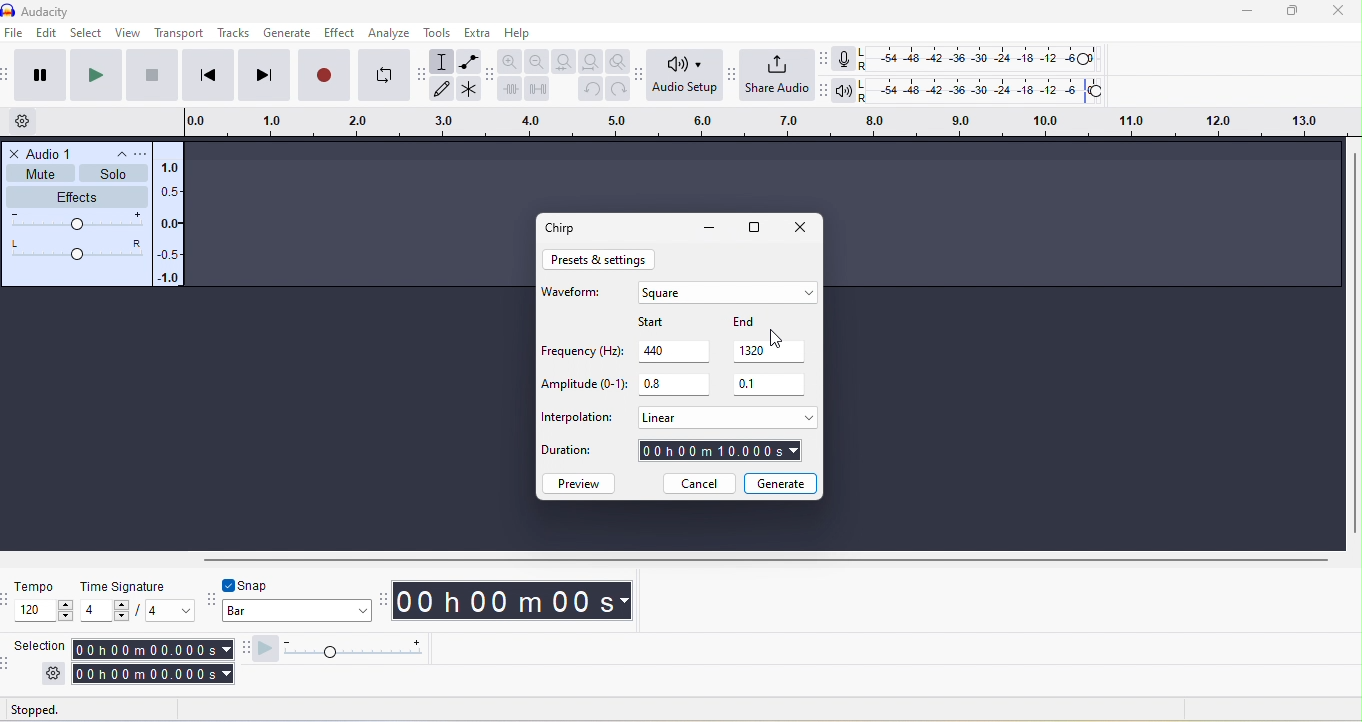 The width and height of the screenshot is (1362, 722). What do you see at coordinates (243, 649) in the screenshot?
I see `audacity play at speed toolbar` at bounding box center [243, 649].